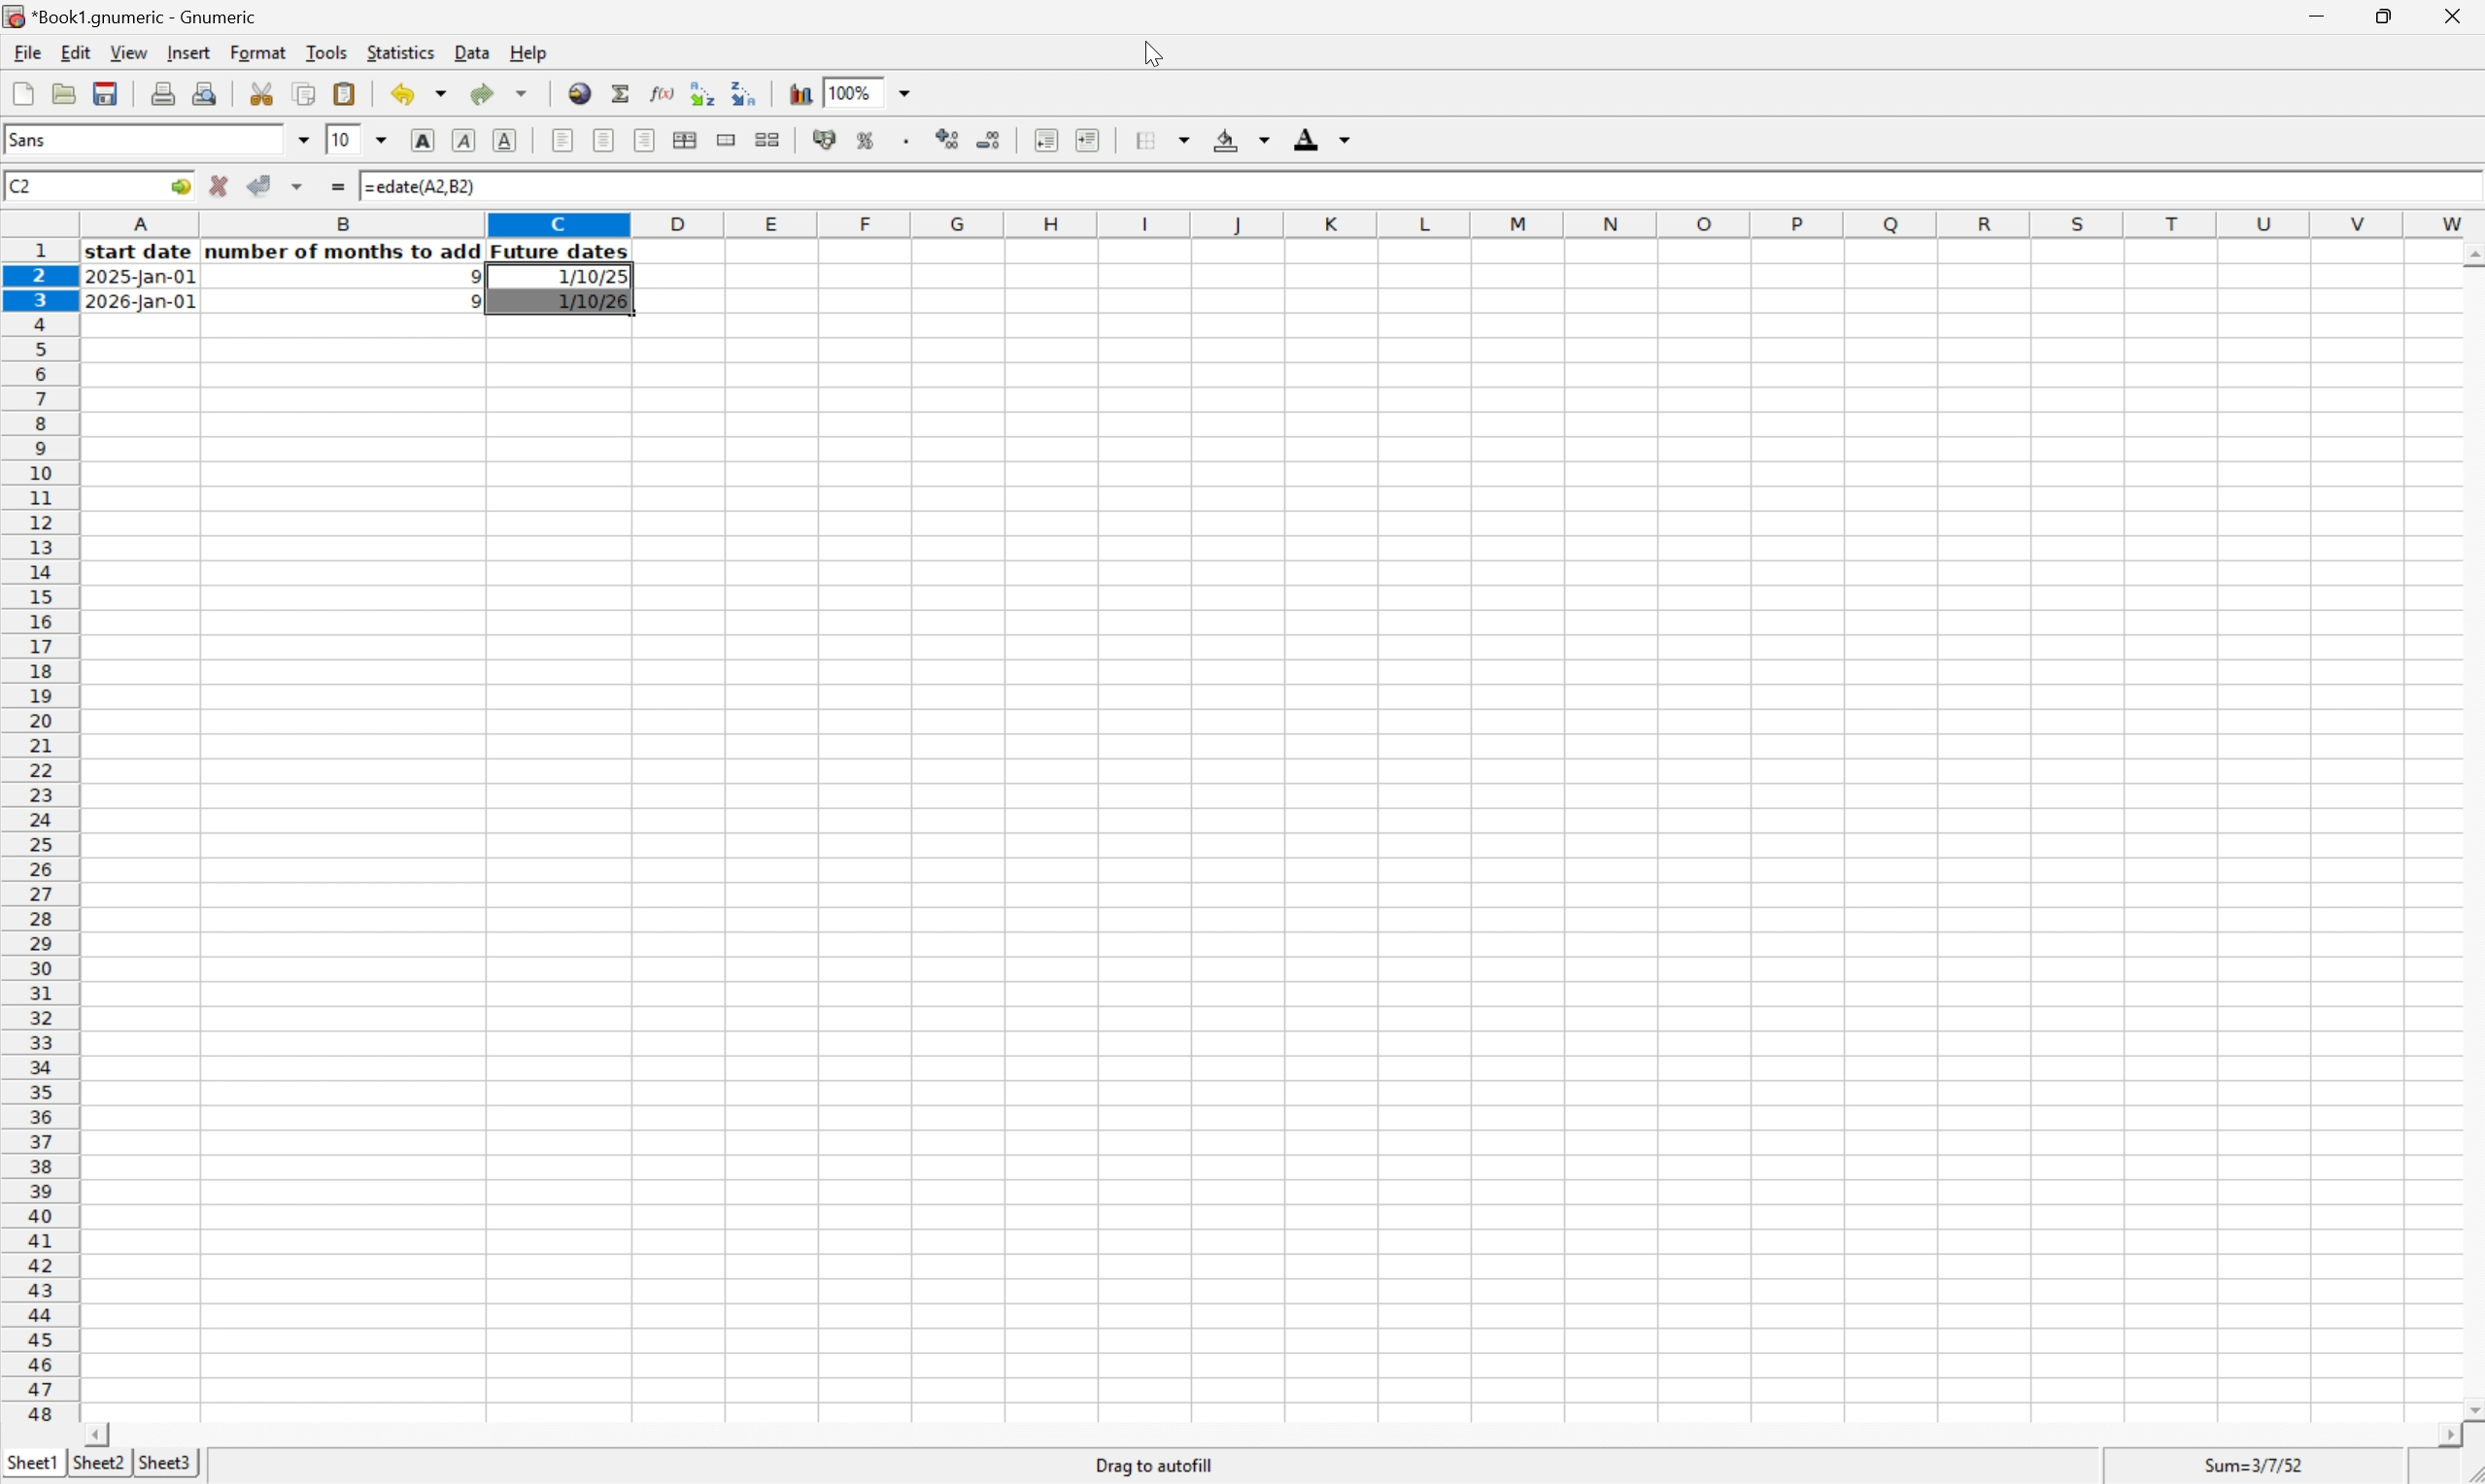 The height and width of the screenshot is (1484, 2485). Describe the element at coordinates (562, 252) in the screenshot. I see `future dates` at that location.